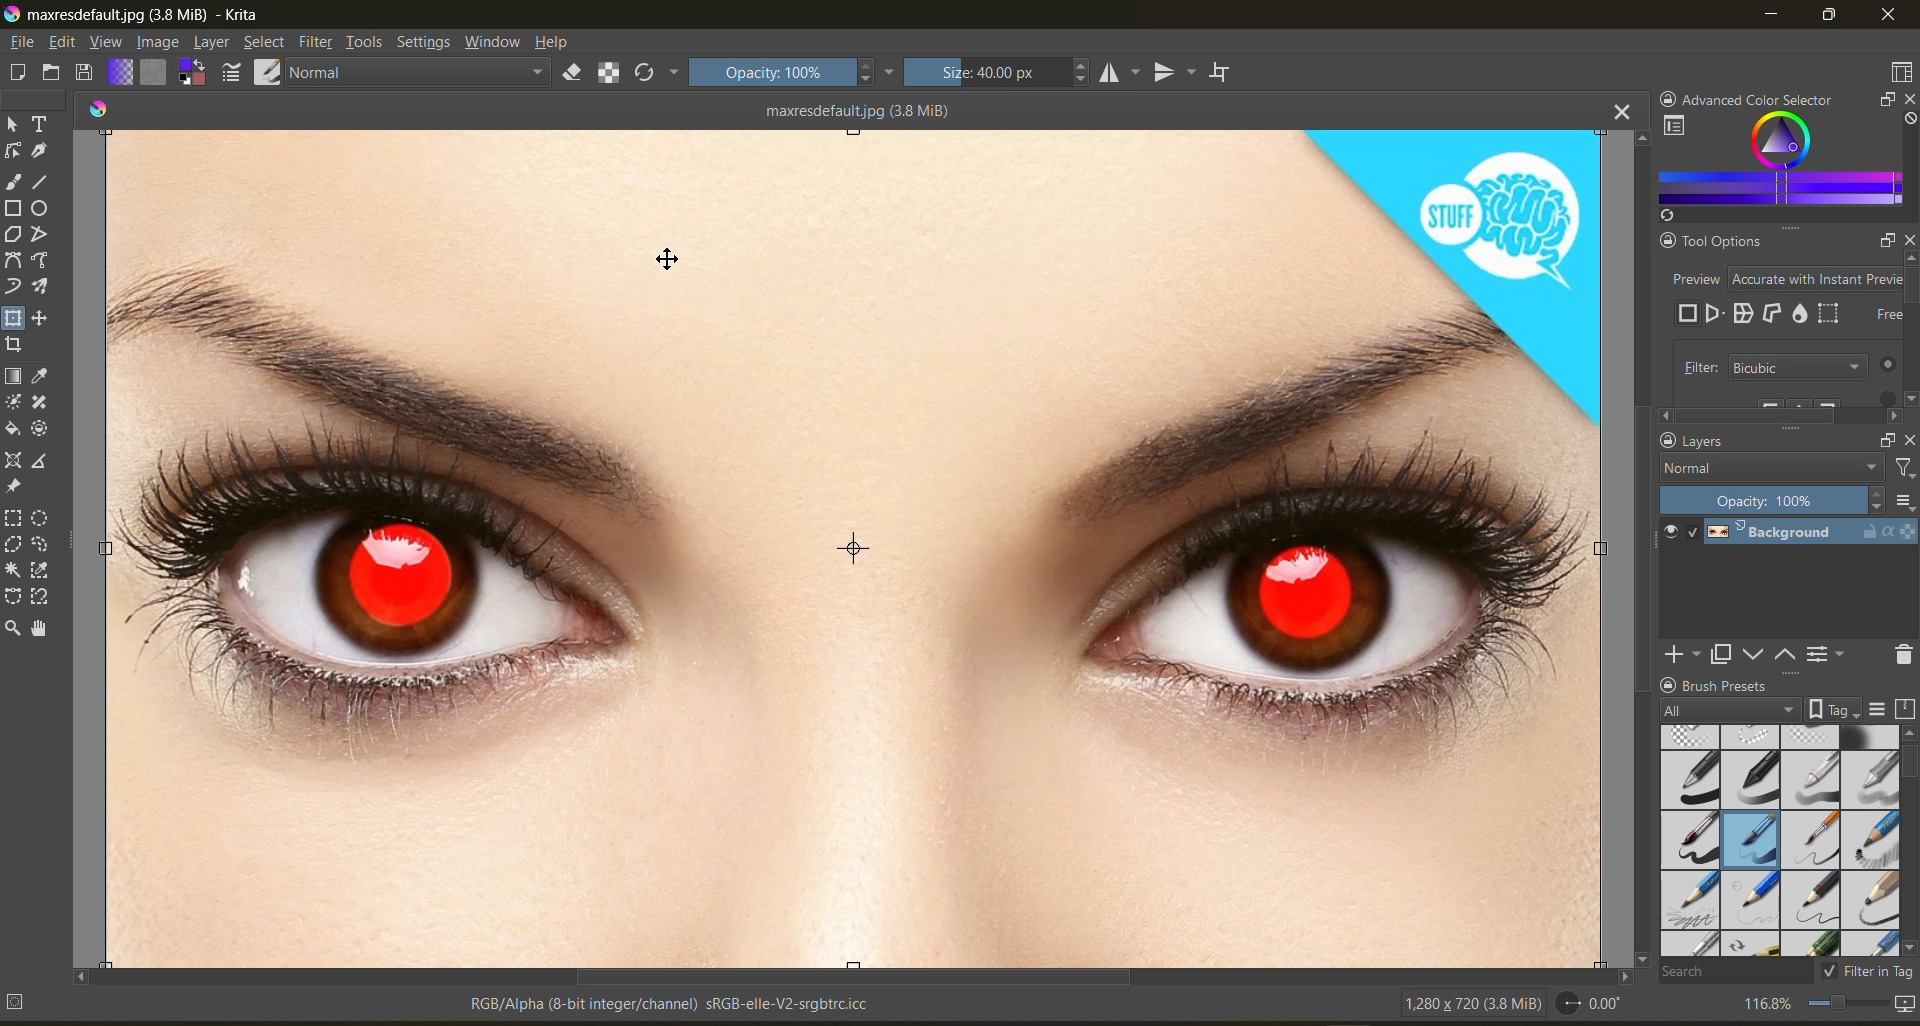 Image resolution: width=1920 pixels, height=1026 pixels. I want to click on wrap, so click(1744, 312).